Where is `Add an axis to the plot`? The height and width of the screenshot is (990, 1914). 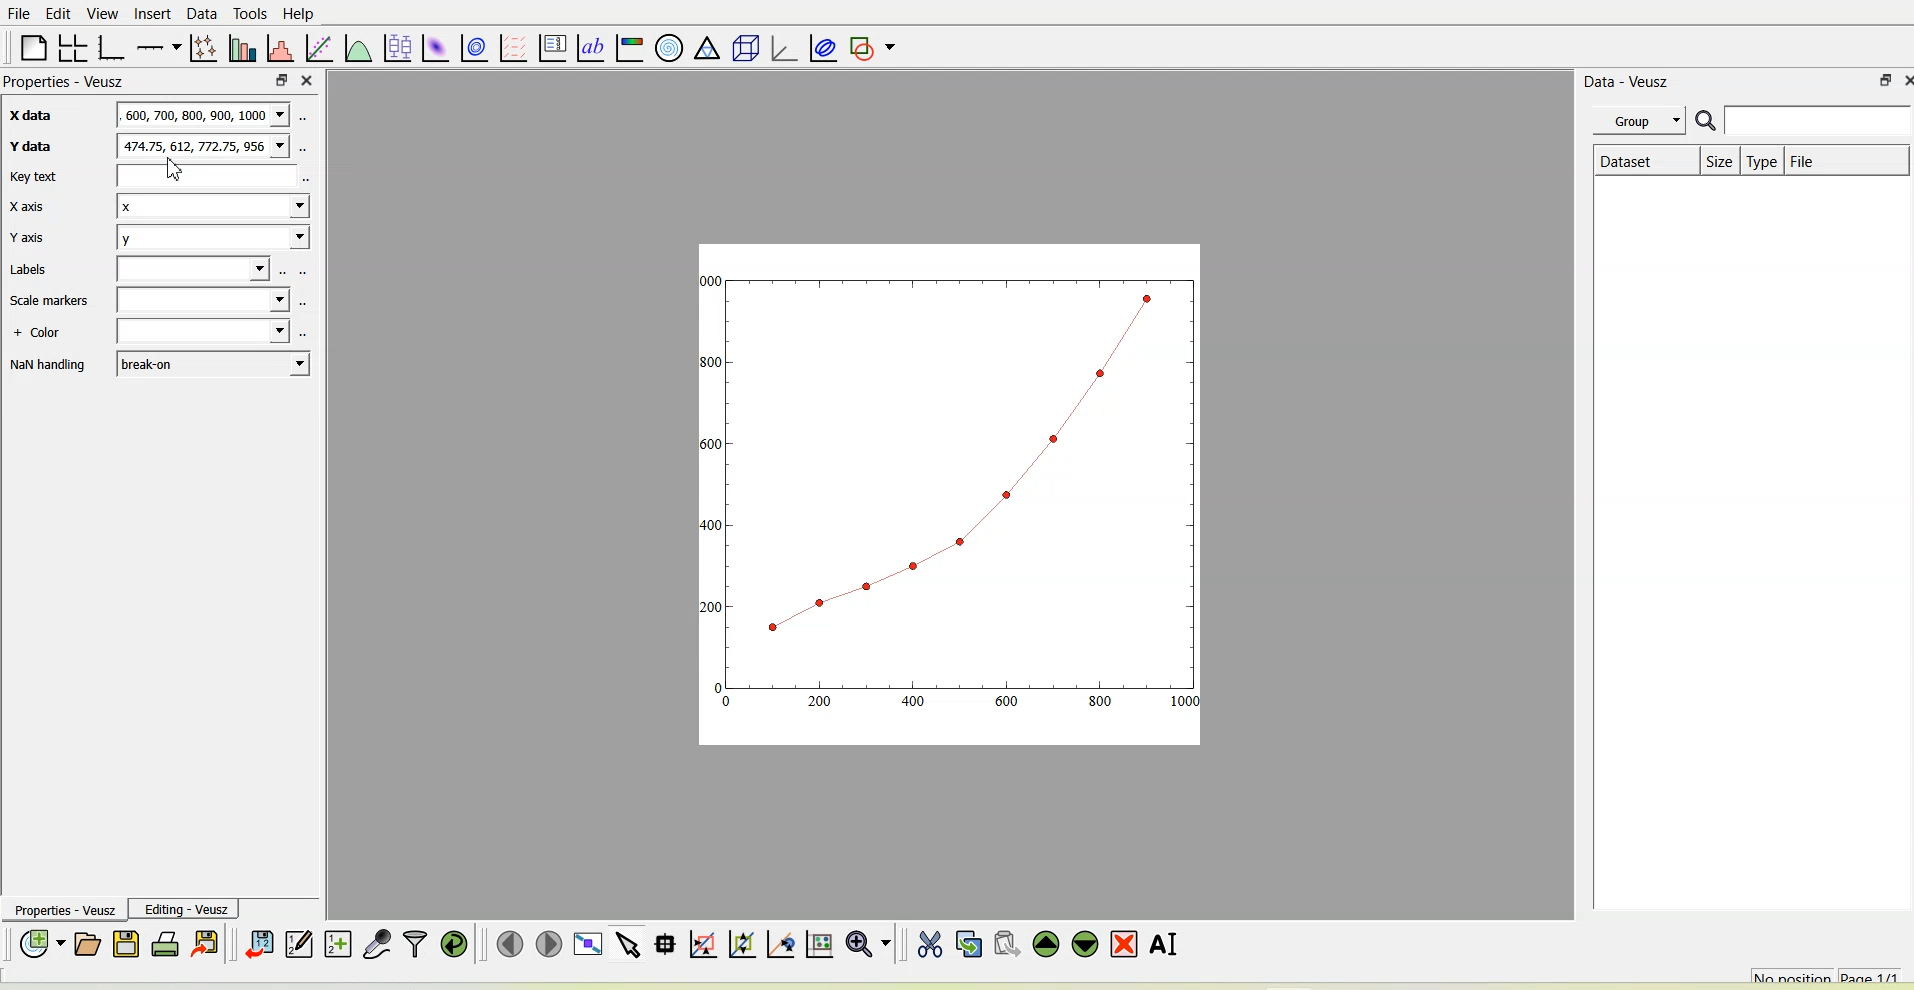 Add an axis to the plot is located at coordinates (157, 47).